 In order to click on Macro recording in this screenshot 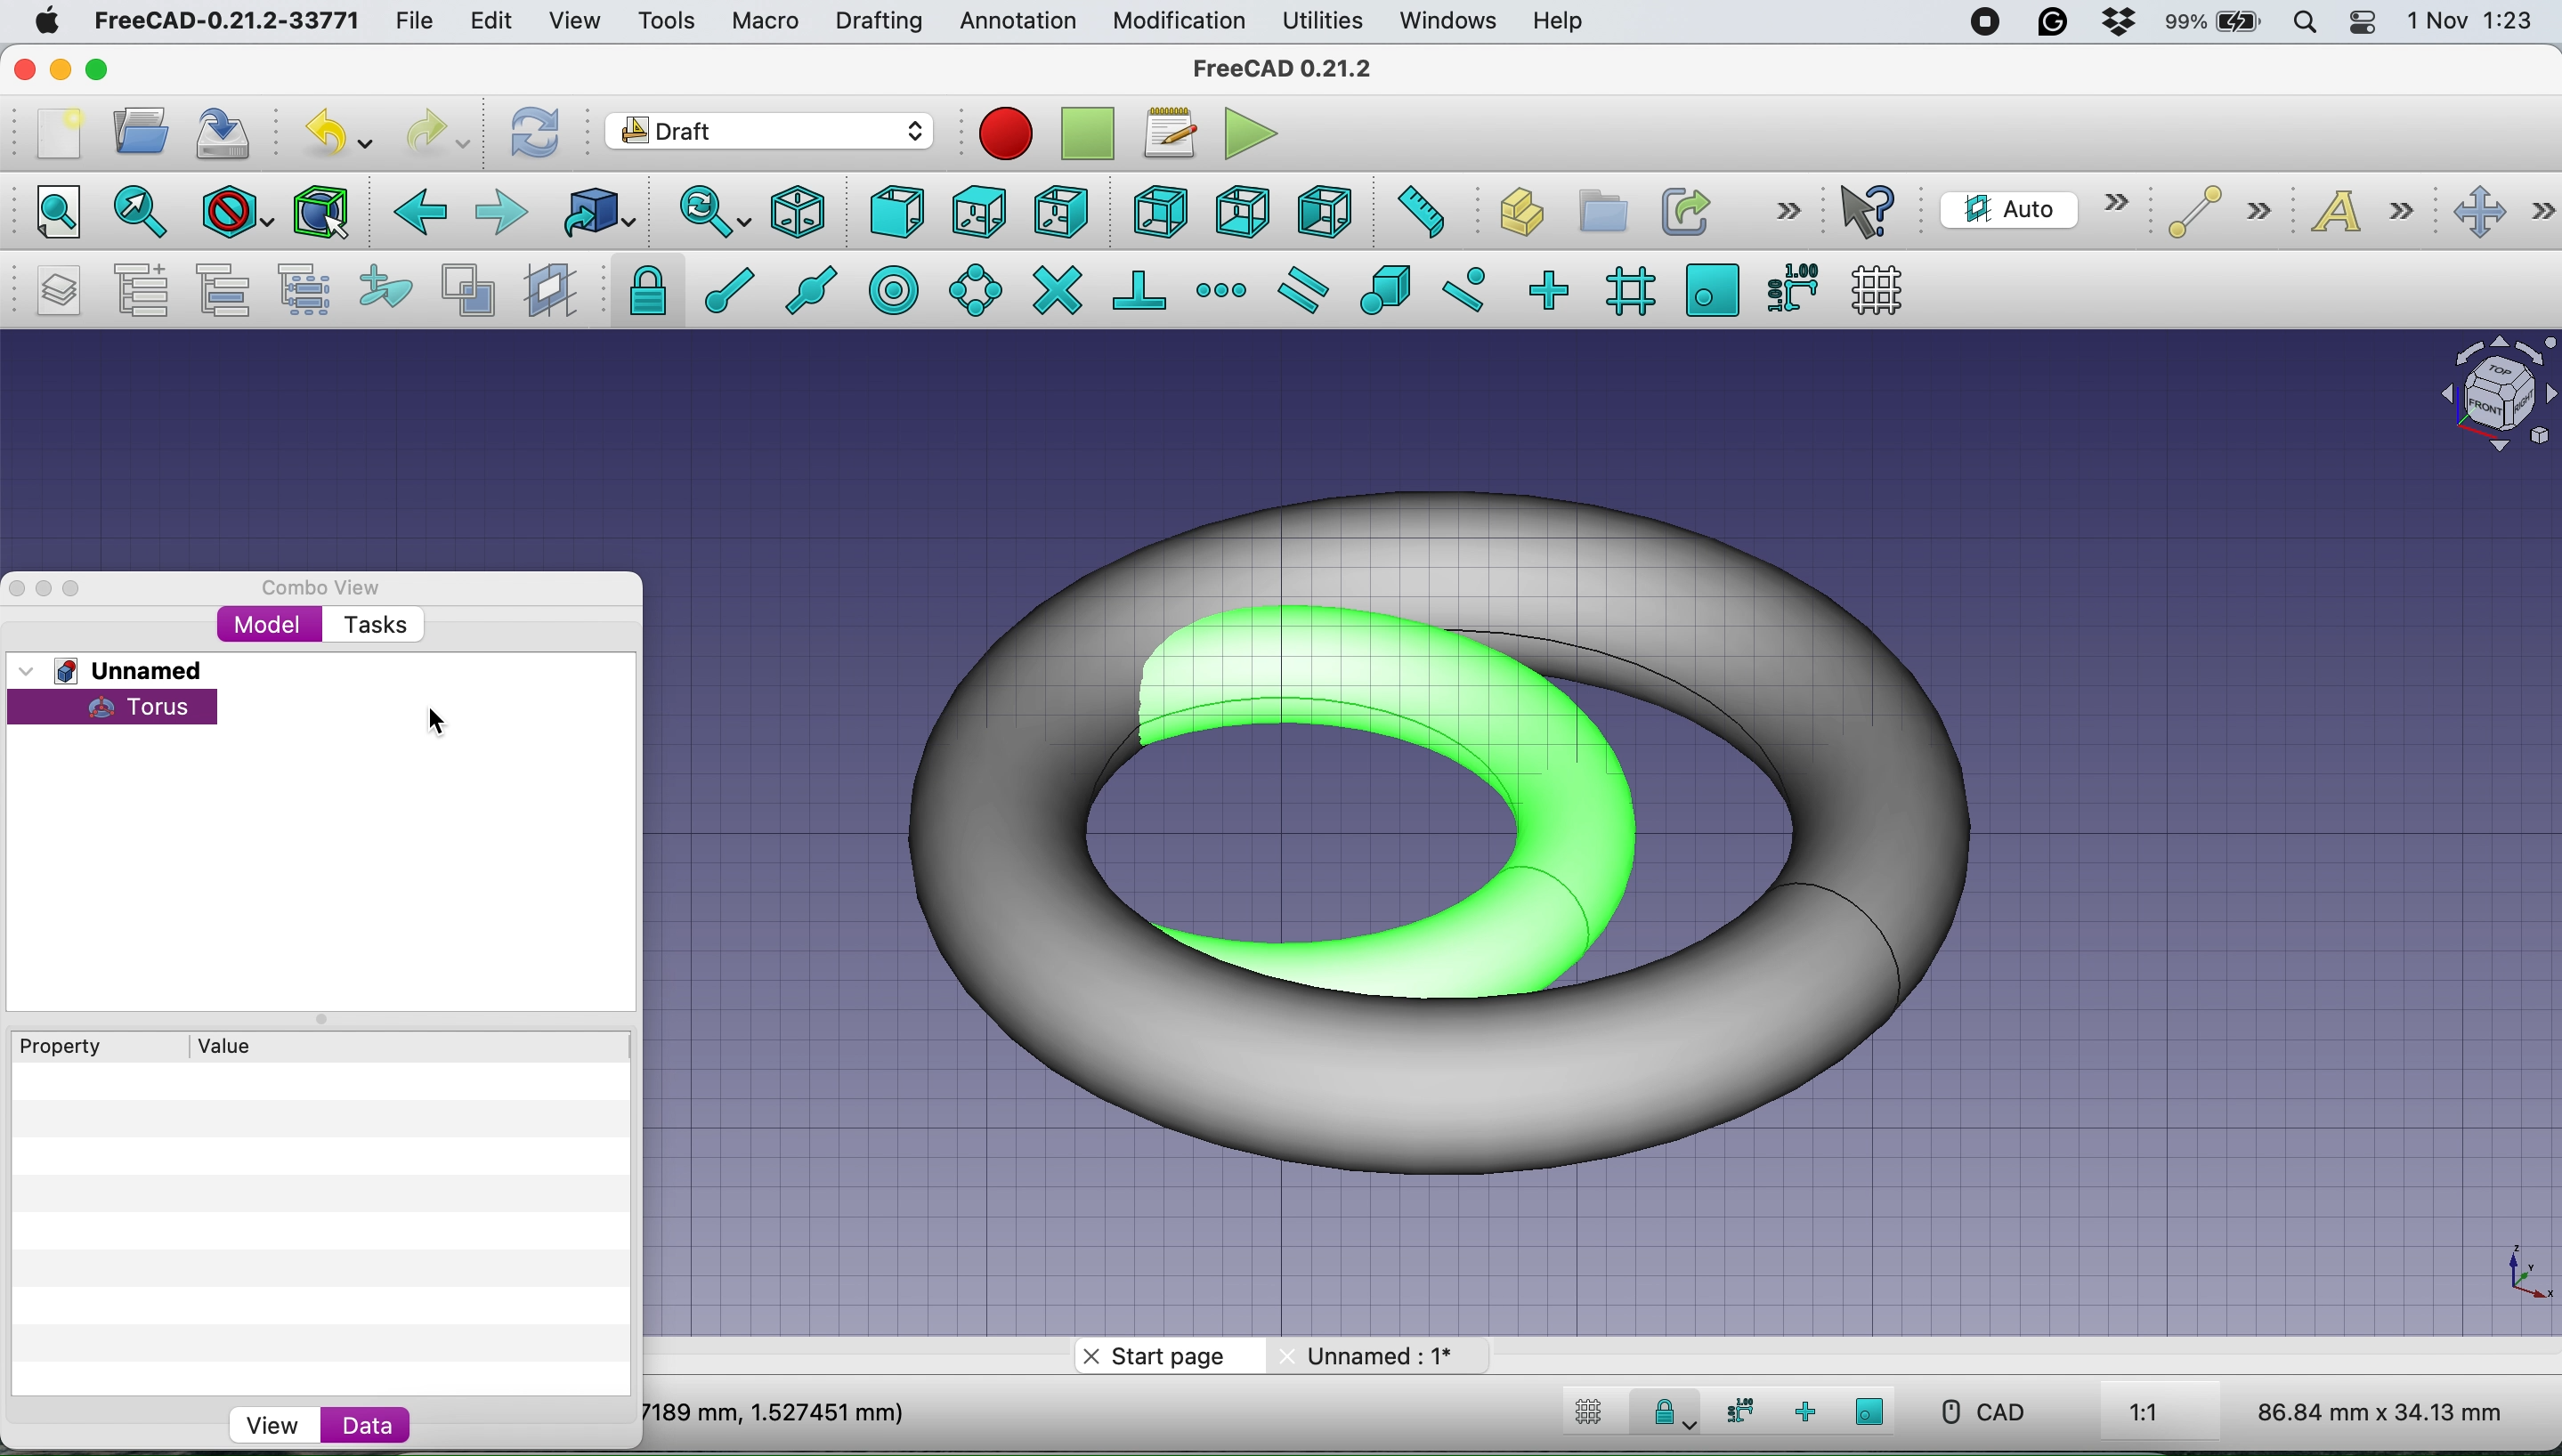, I will do `click(1005, 134)`.